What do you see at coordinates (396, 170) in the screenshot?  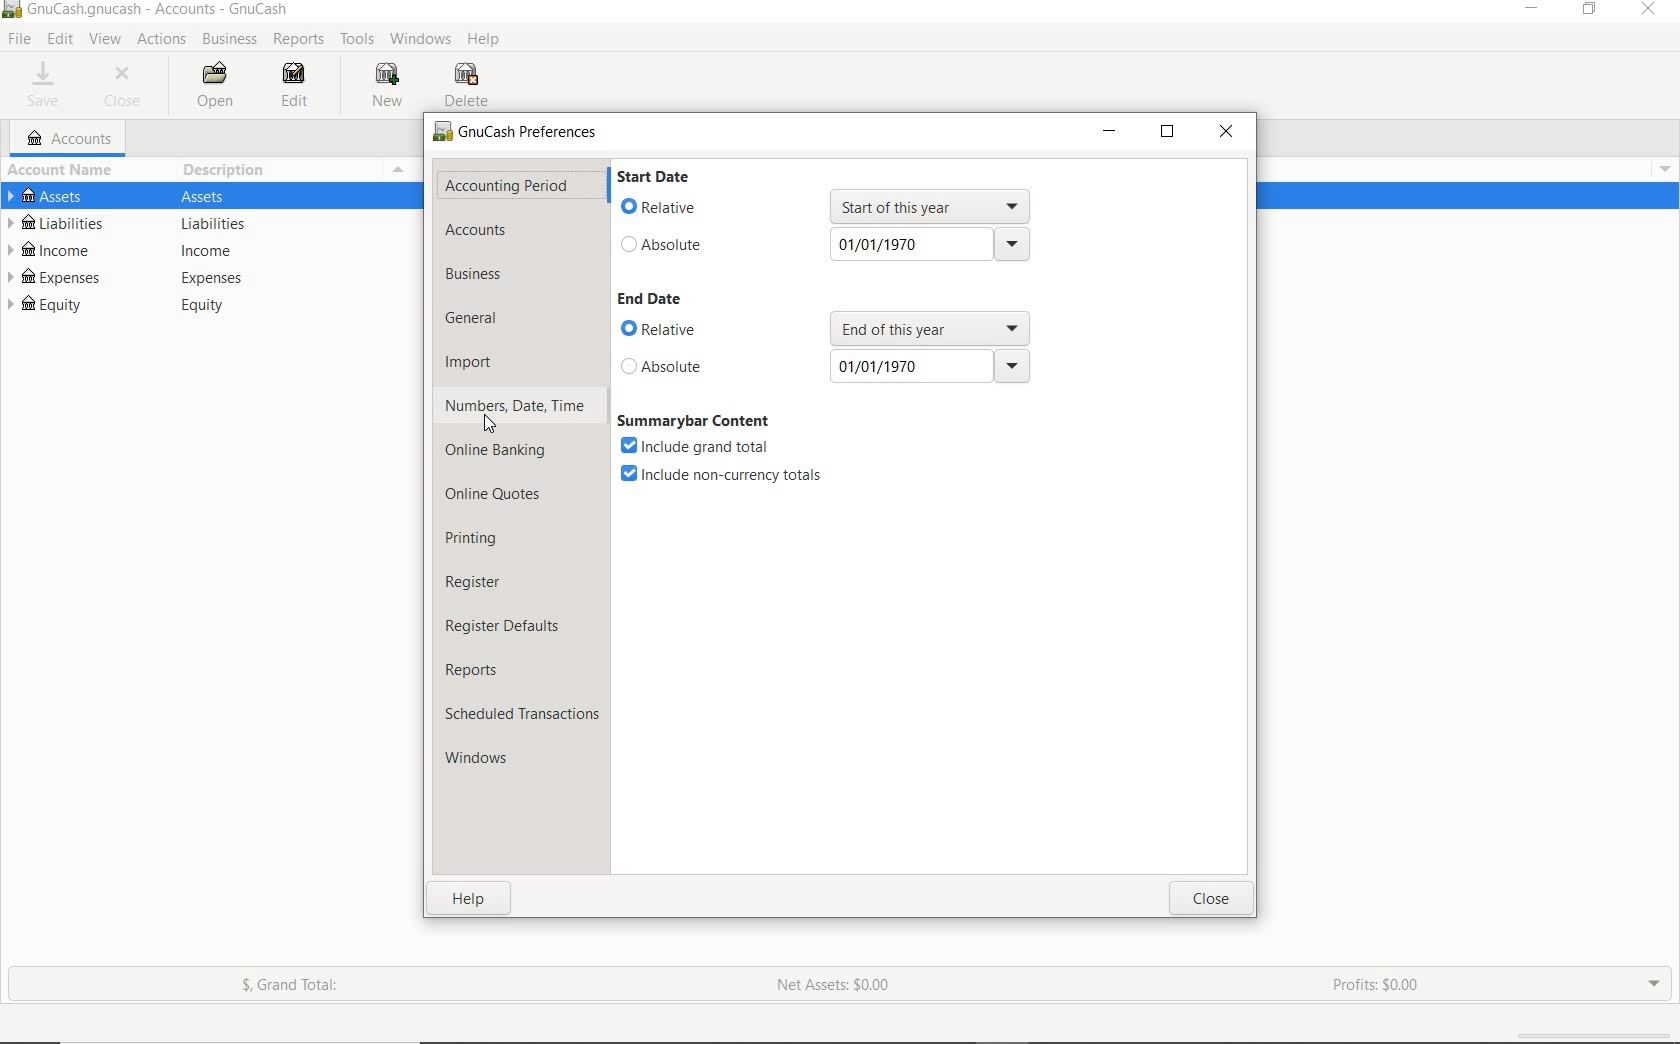 I see `Menu` at bounding box center [396, 170].